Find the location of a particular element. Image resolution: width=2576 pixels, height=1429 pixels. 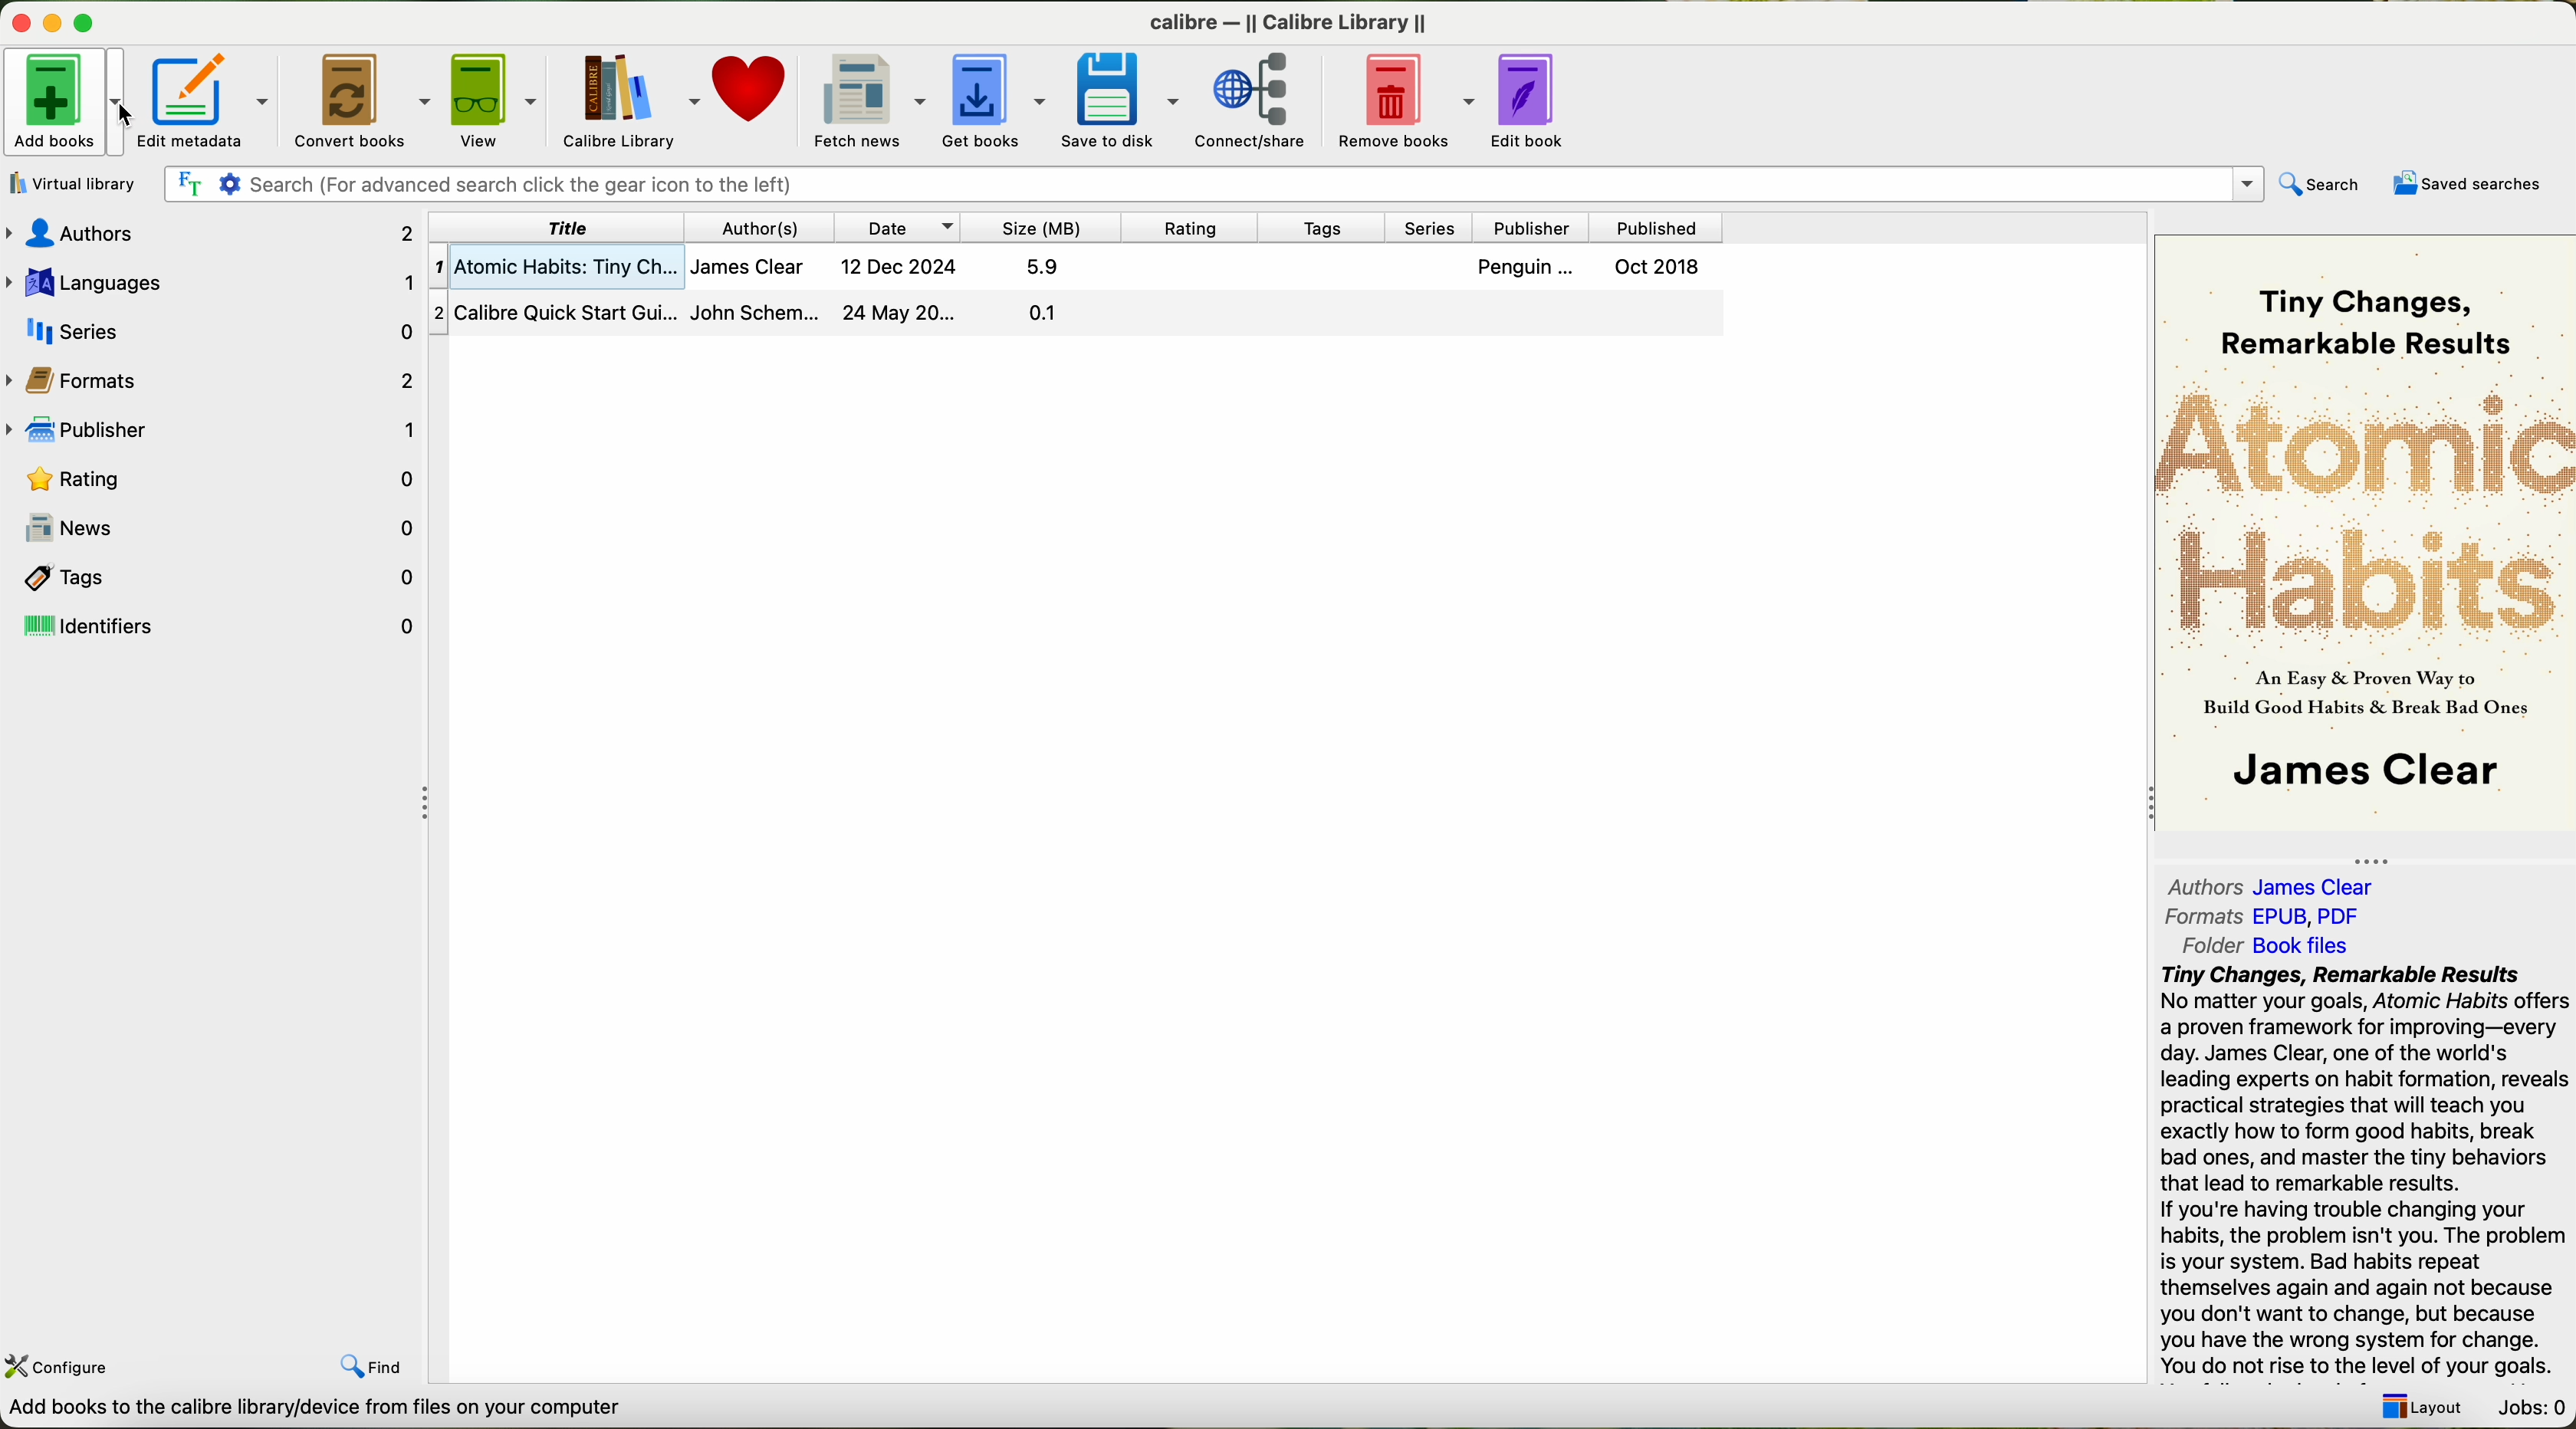

convert books is located at coordinates (360, 98).